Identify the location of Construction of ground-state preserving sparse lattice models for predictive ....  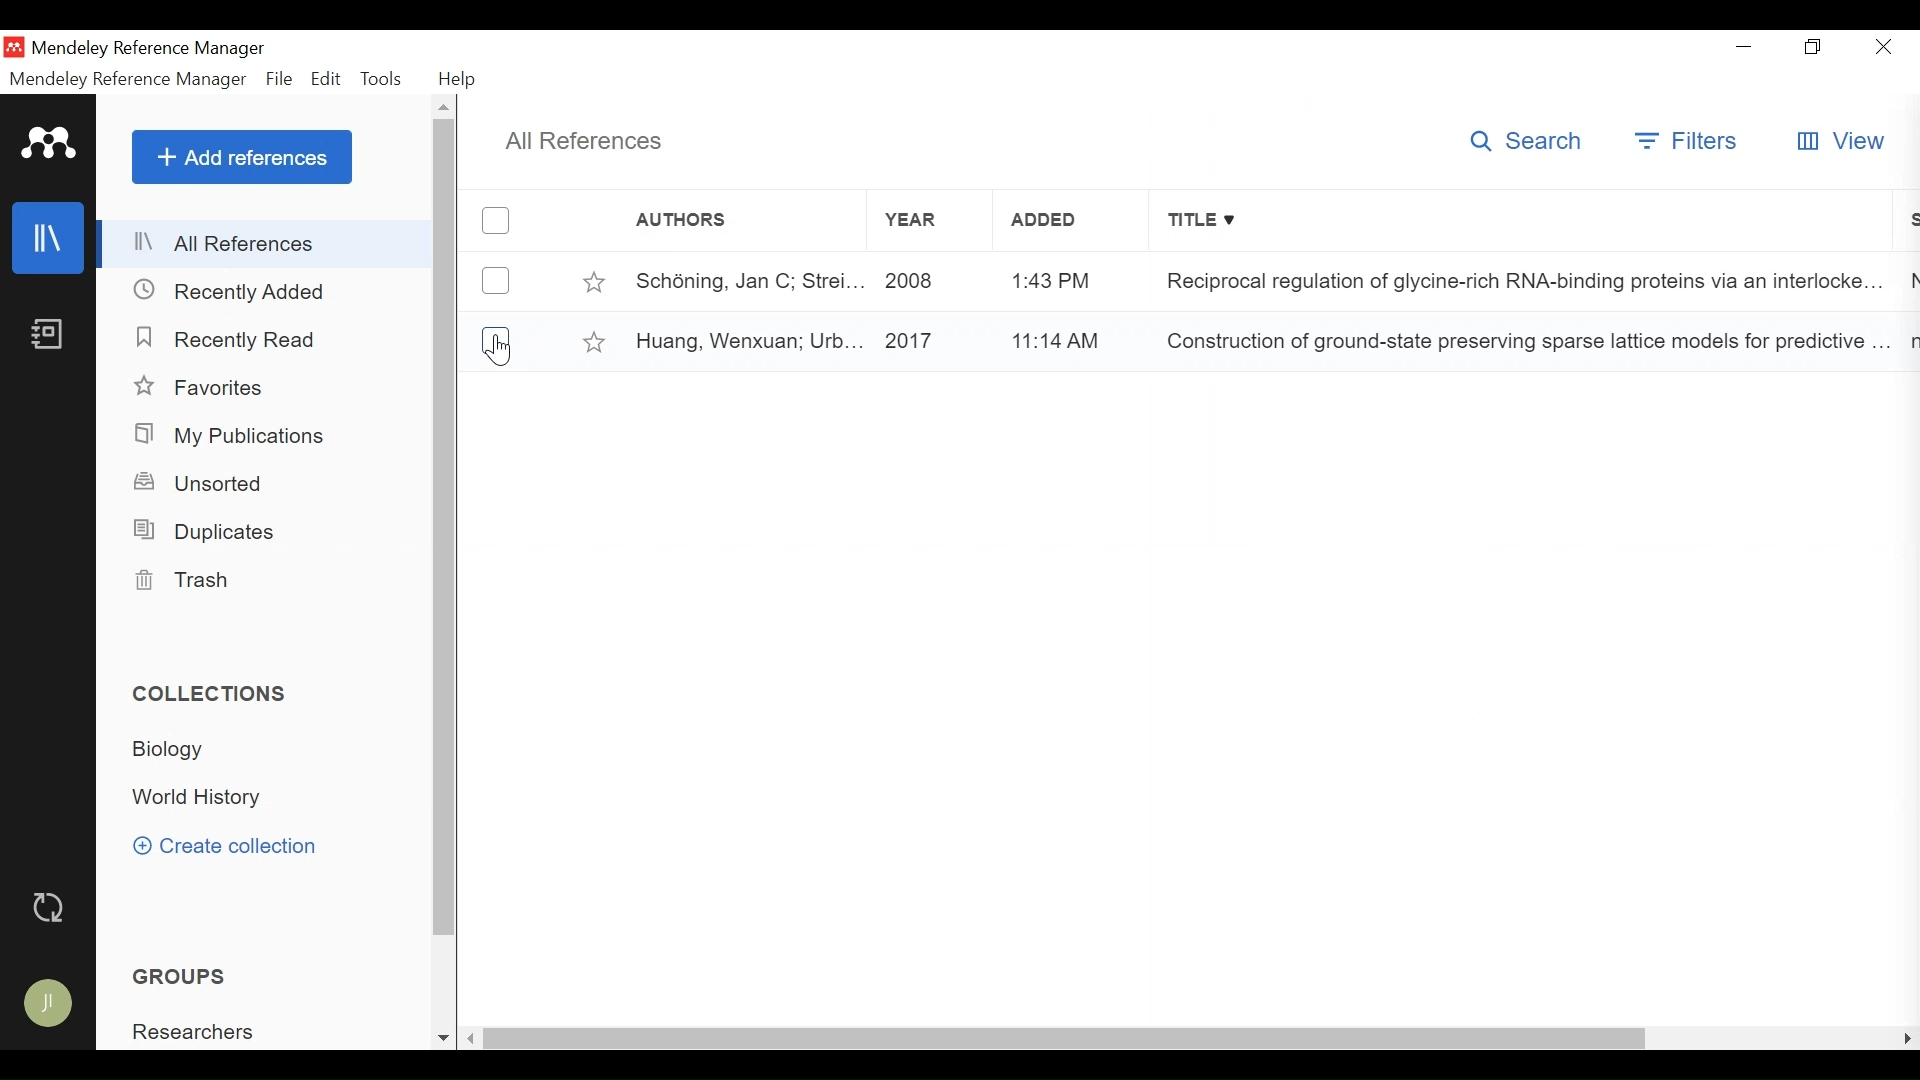
(1514, 343).